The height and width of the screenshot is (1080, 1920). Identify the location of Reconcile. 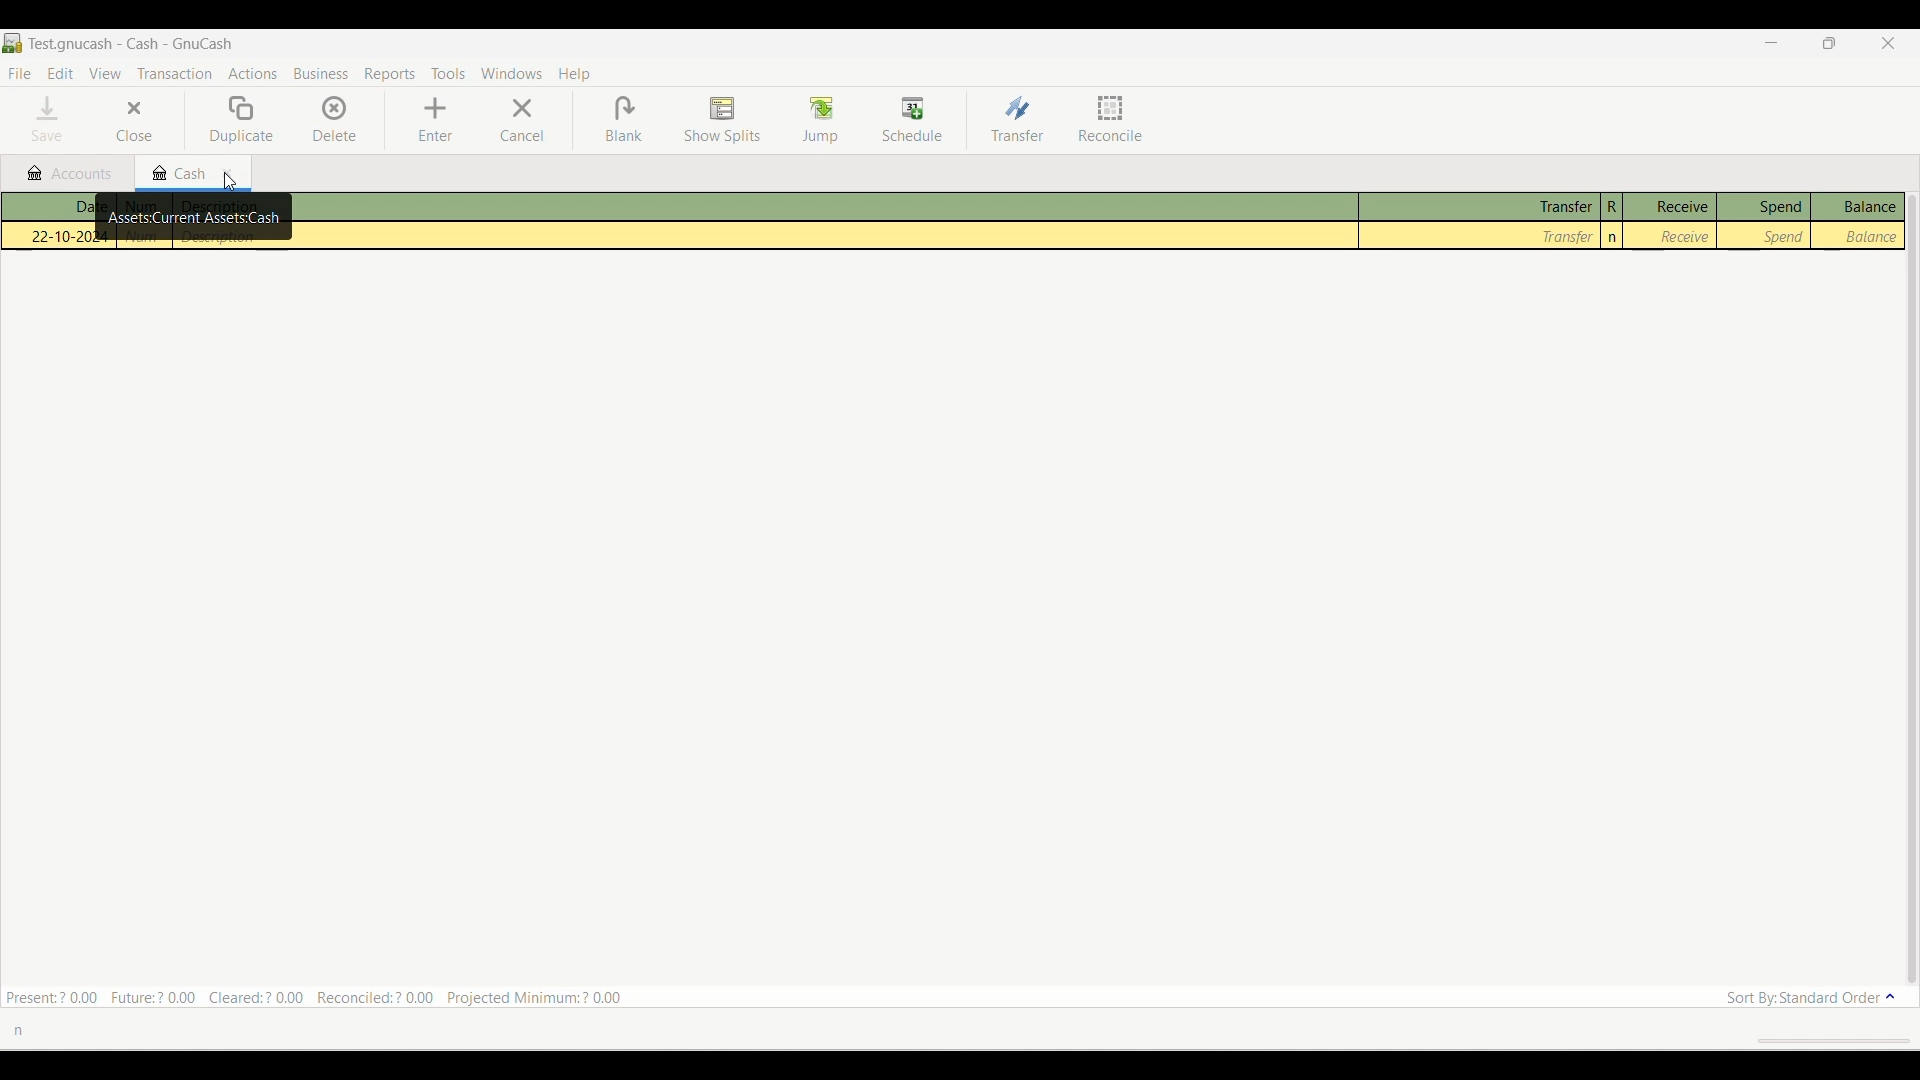
(1110, 119).